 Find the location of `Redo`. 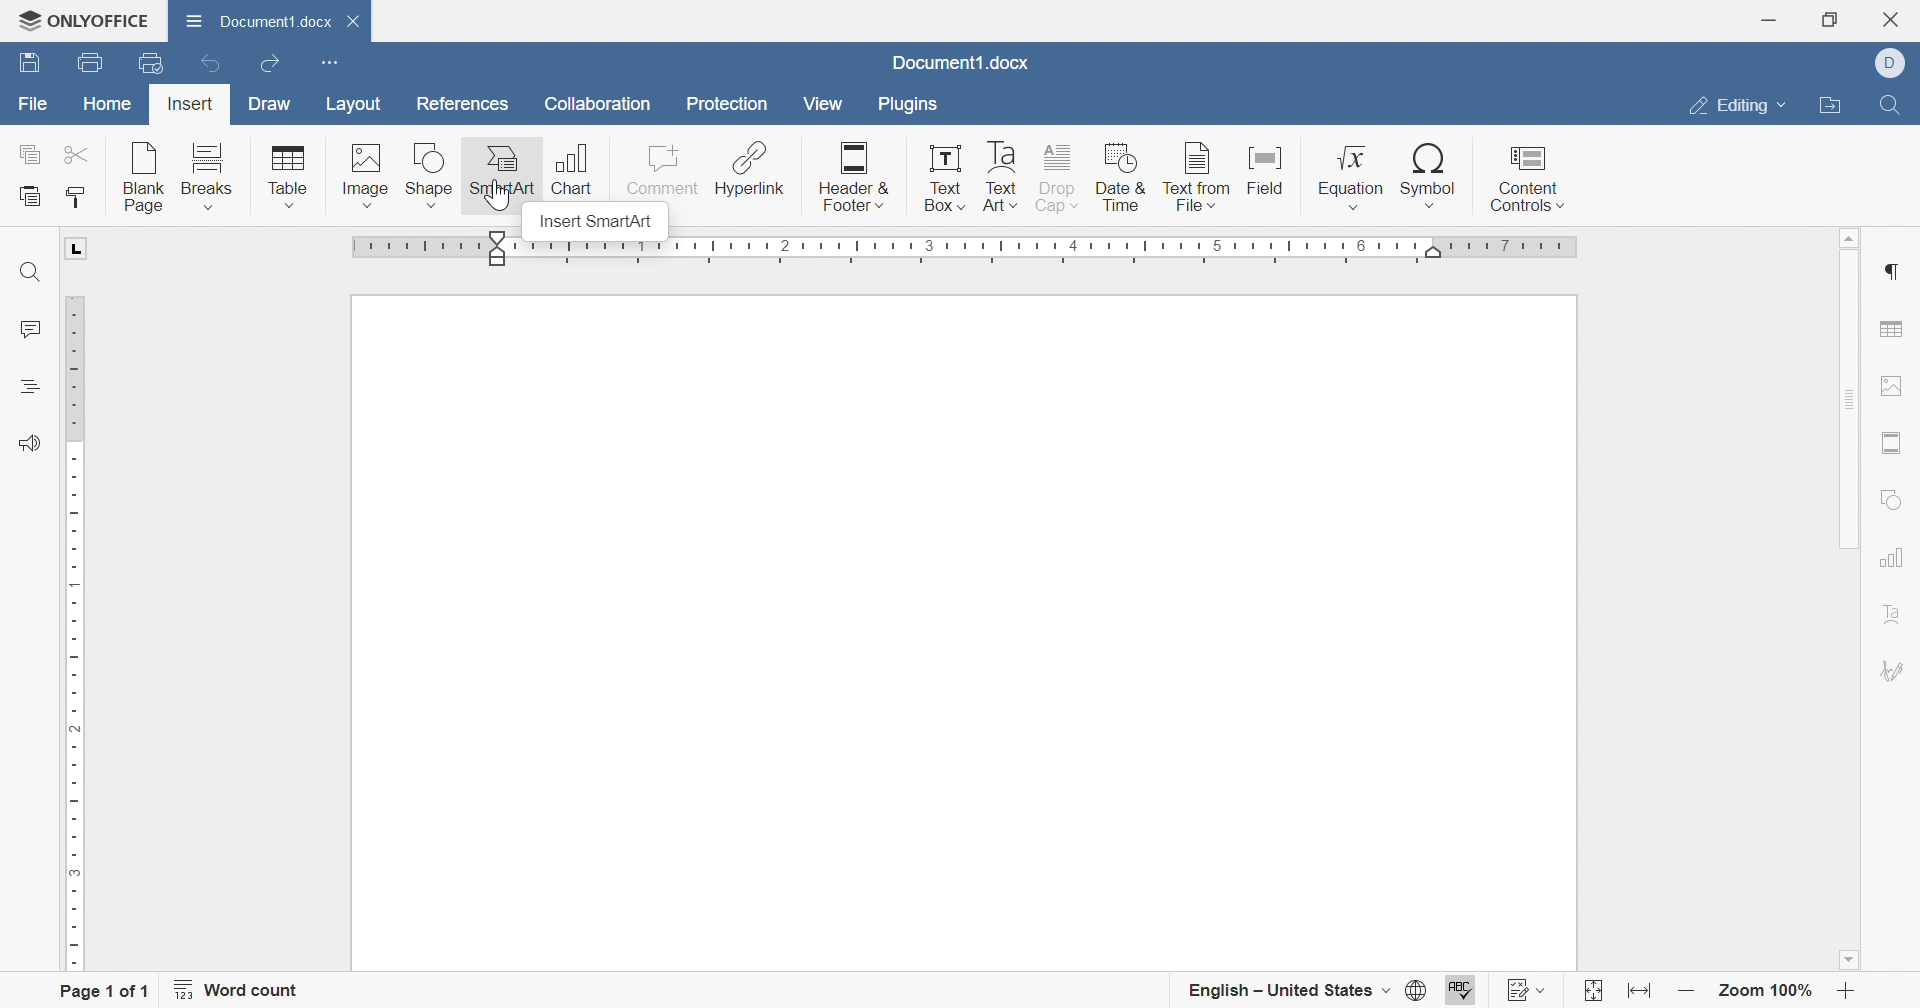

Redo is located at coordinates (271, 64).